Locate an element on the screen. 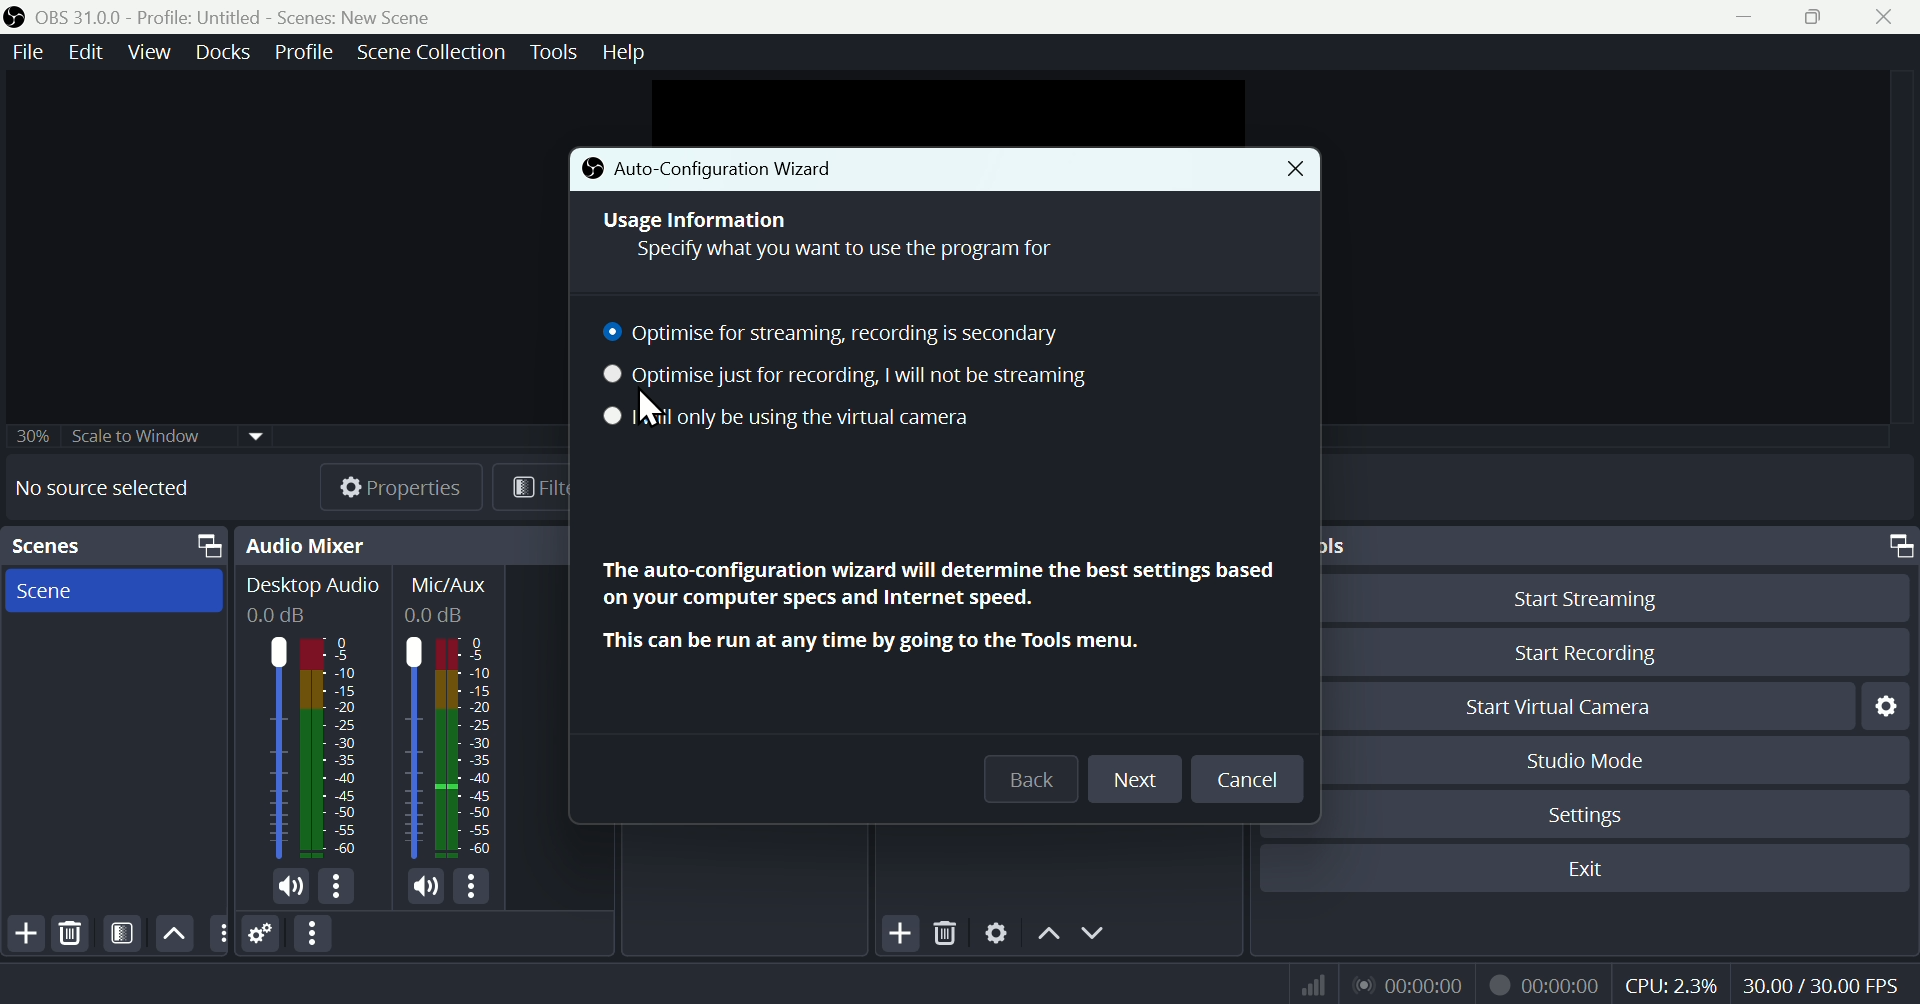 The height and width of the screenshot is (1004, 1920). Mic/Aux is located at coordinates (452, 717).